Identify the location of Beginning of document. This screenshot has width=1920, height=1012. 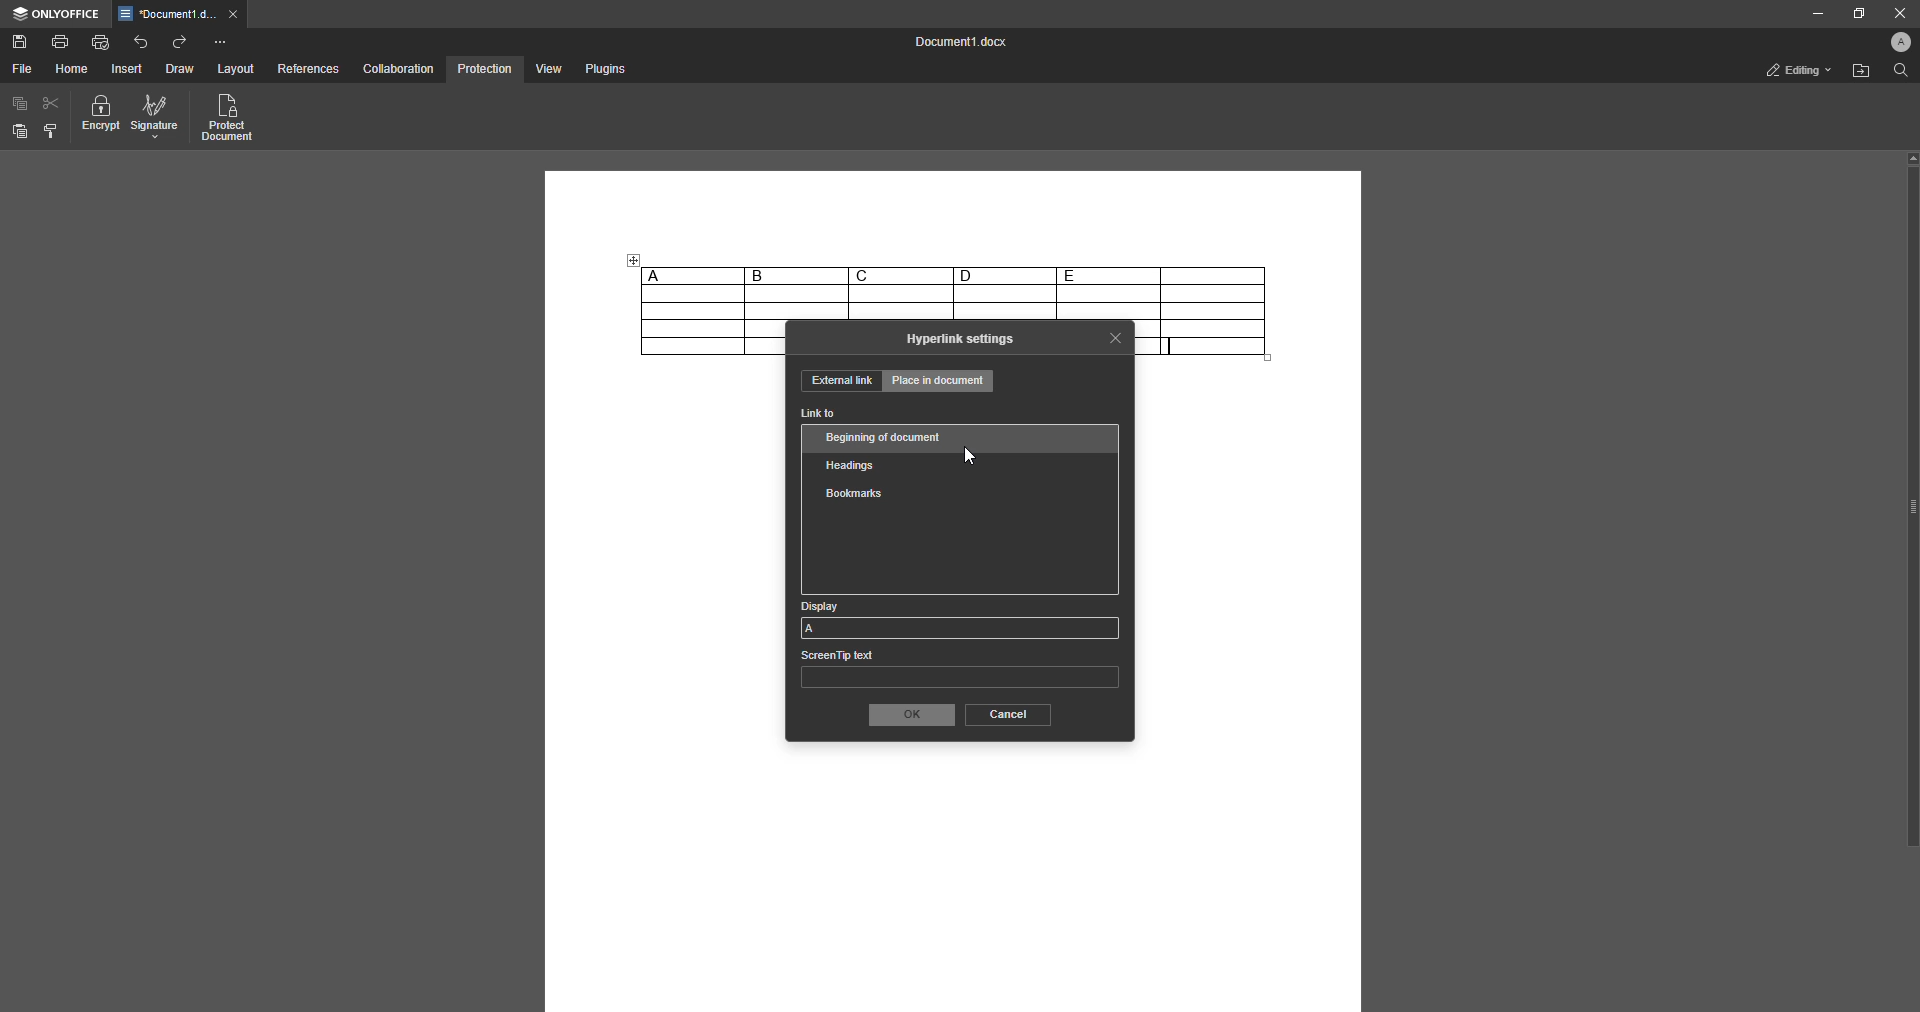
(887, 437).